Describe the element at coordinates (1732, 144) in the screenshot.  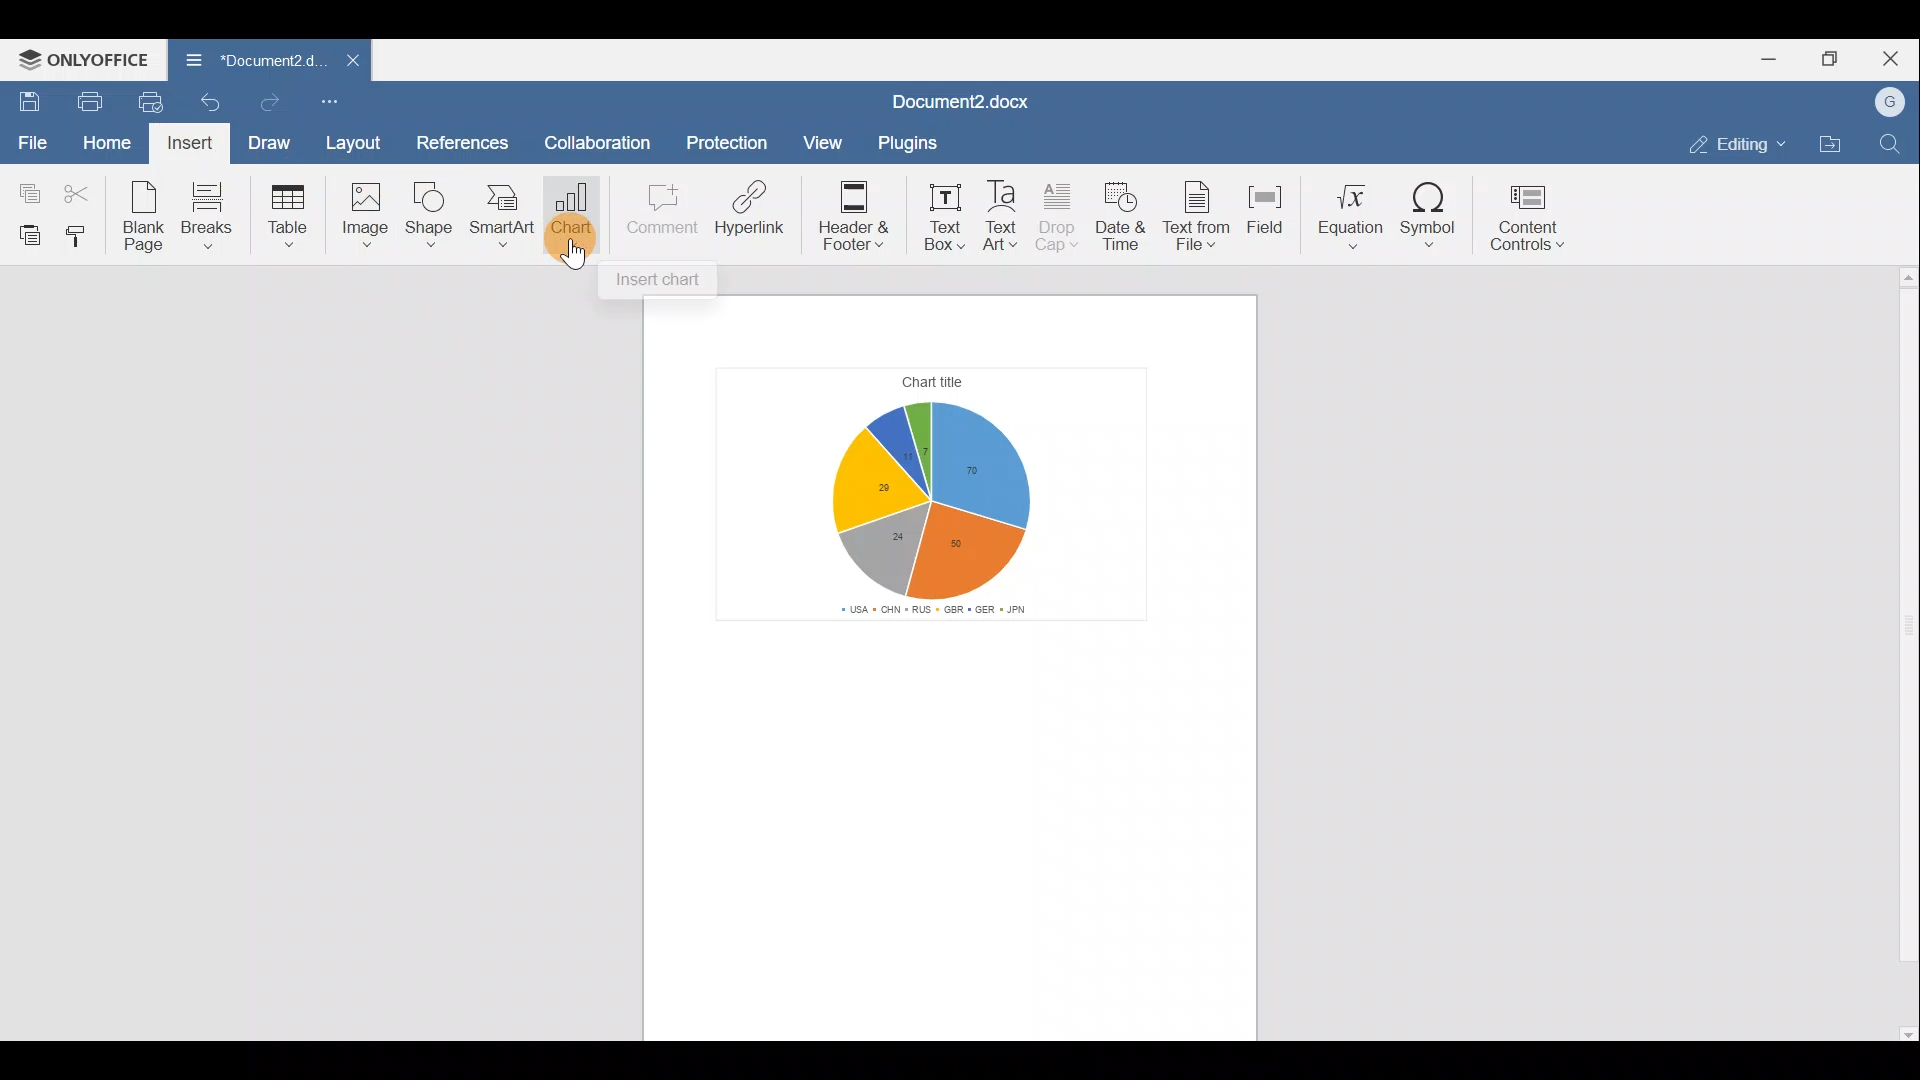
I see `Editing mode` at that location.